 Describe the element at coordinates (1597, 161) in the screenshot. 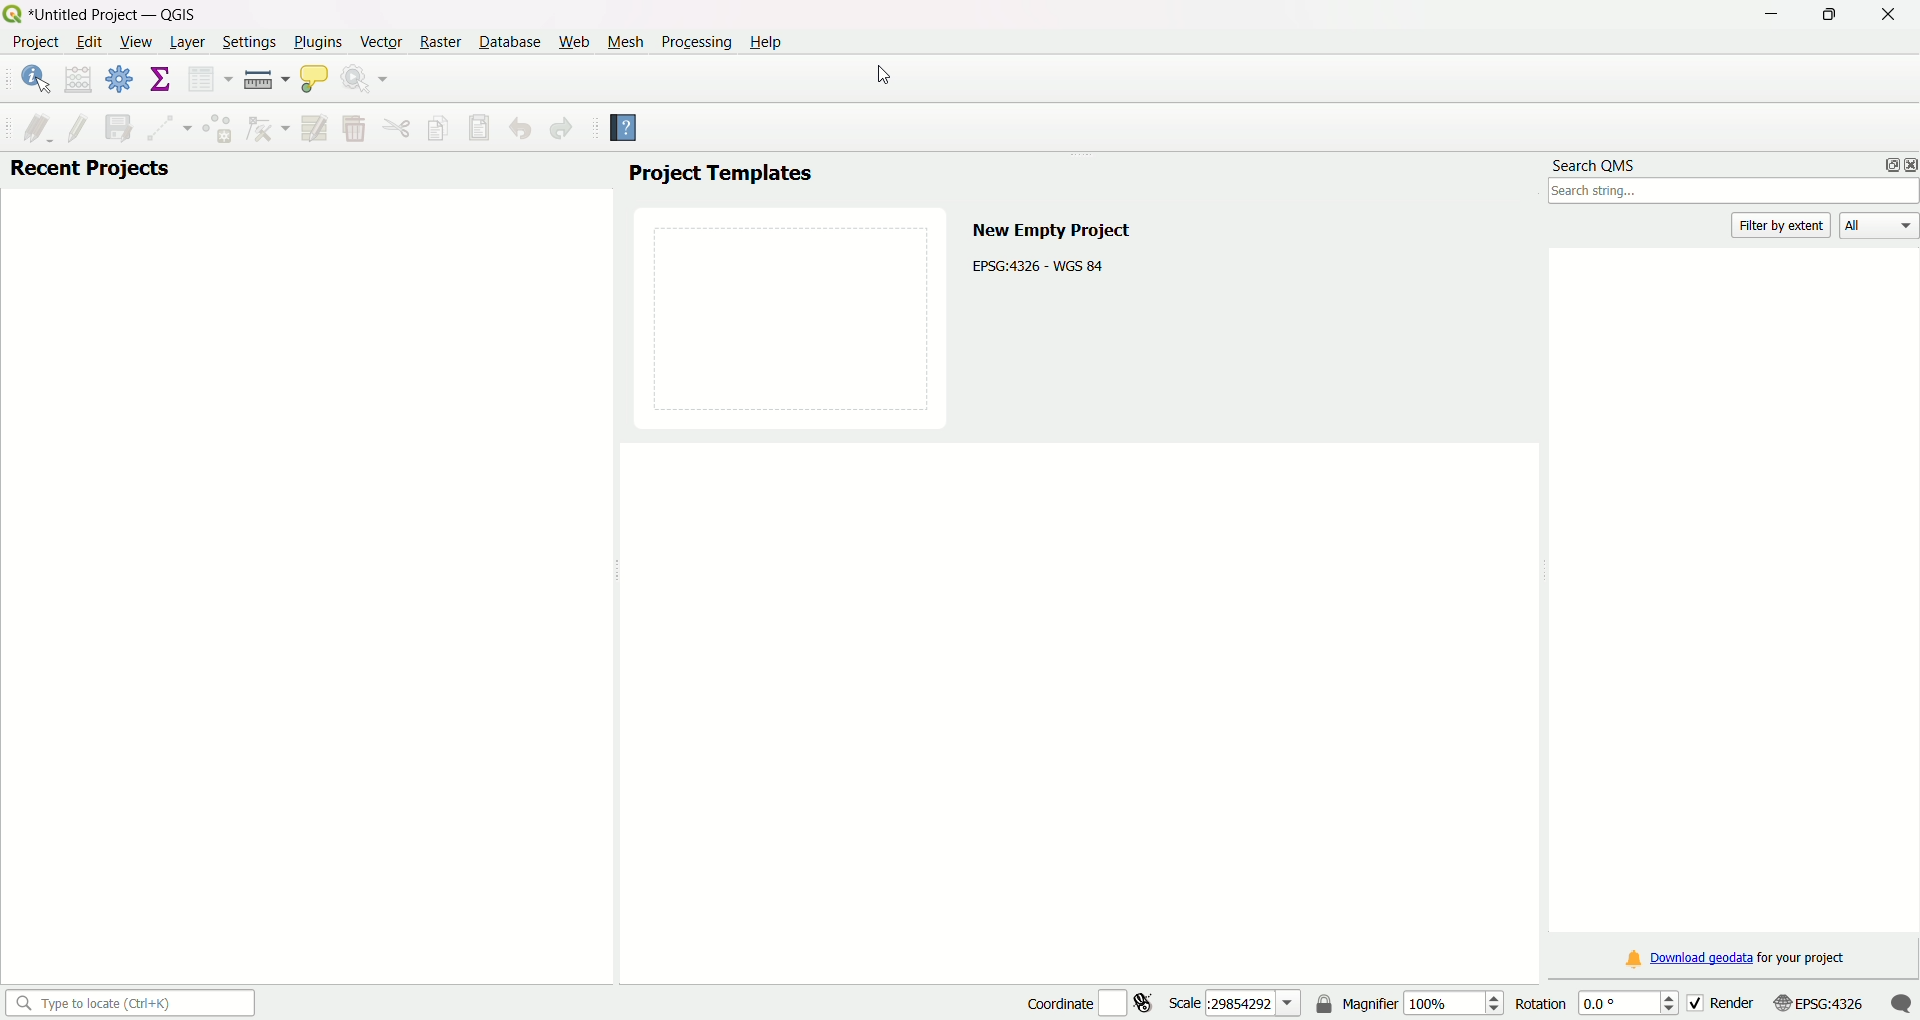

I see `search QMS` at that location.